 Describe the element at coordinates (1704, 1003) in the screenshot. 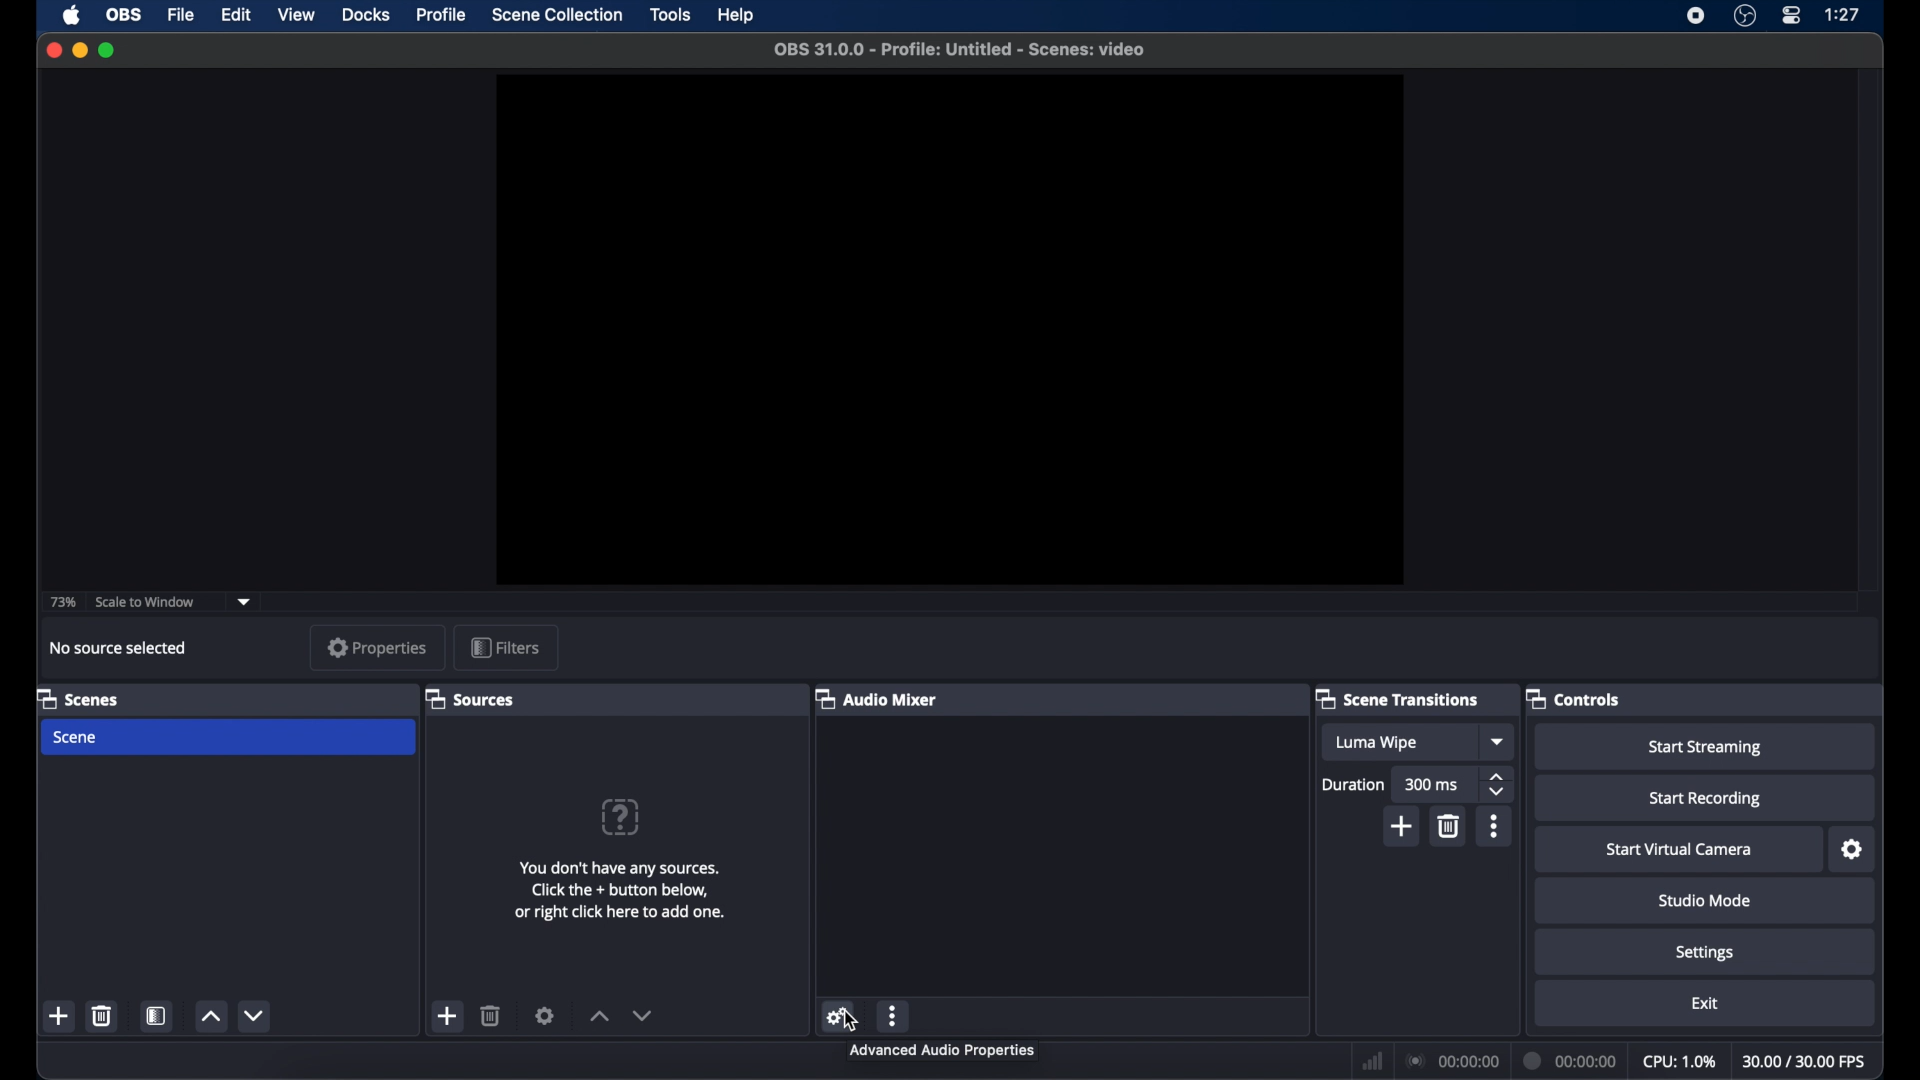

I see `exit` at that location.